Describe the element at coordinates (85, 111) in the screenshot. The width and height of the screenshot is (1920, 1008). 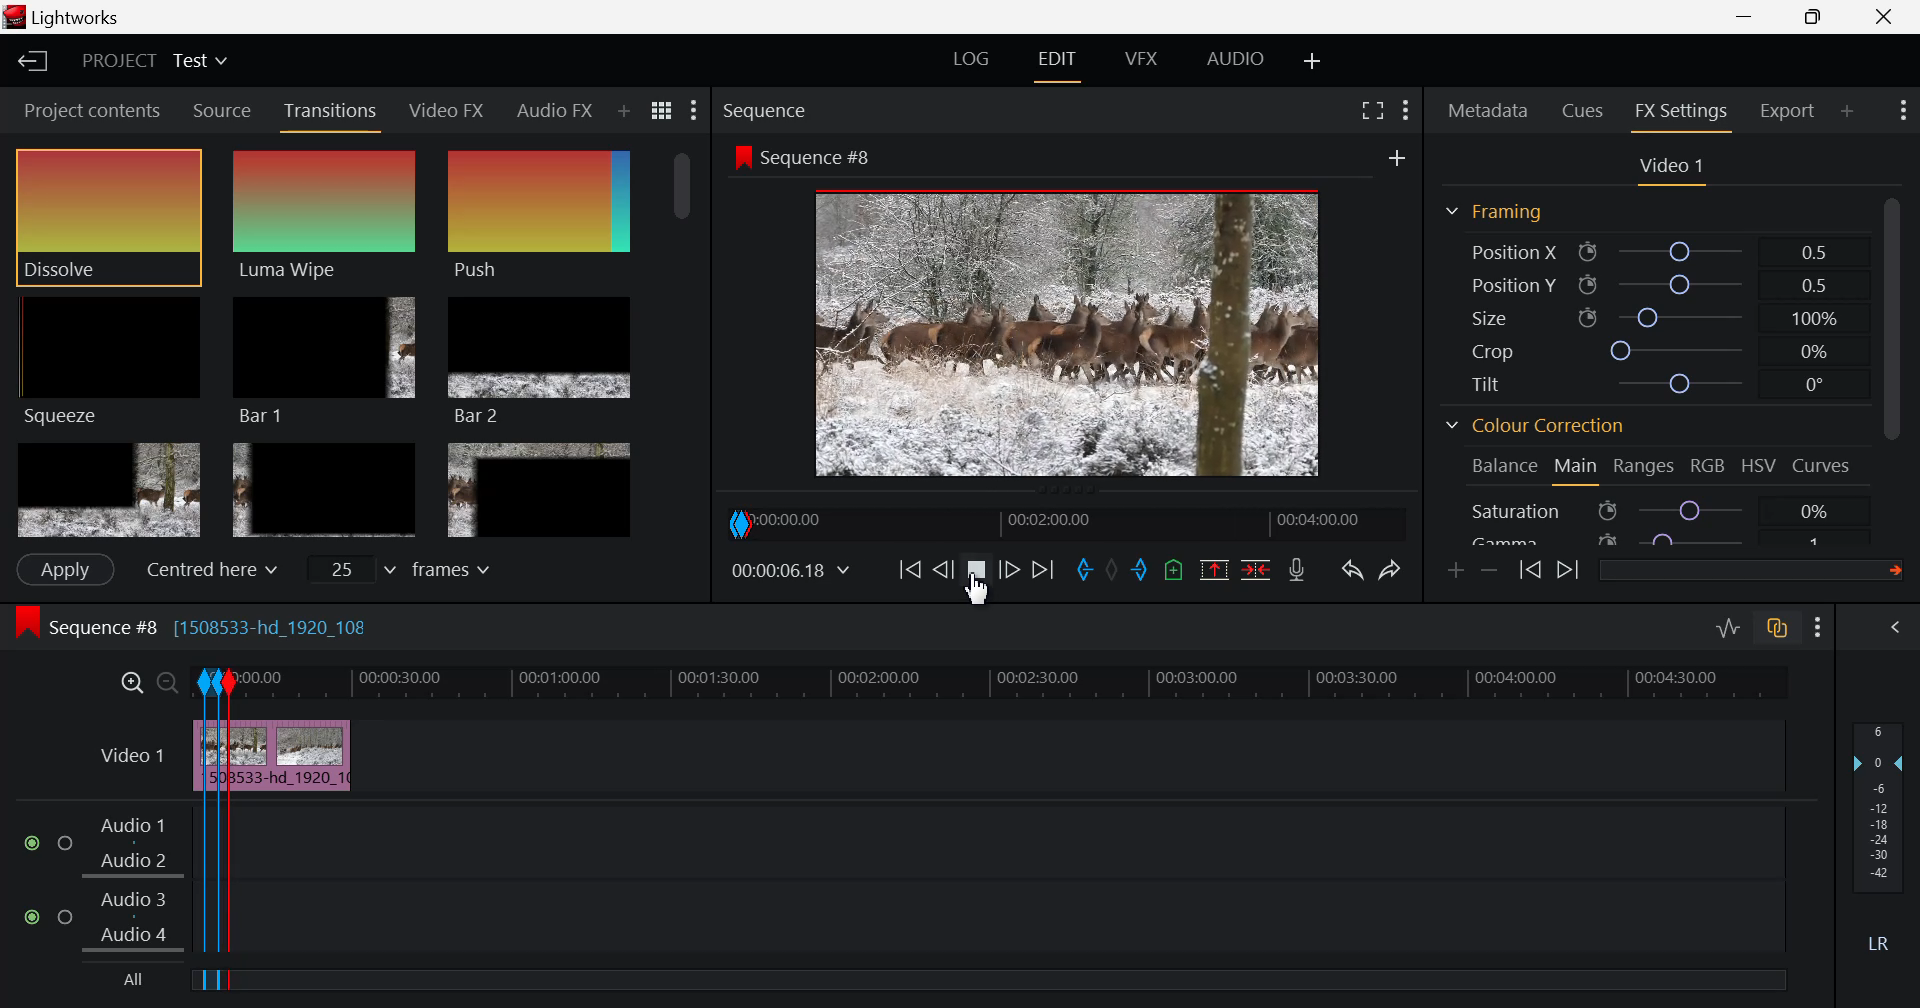
I see `Project contents` at that location.